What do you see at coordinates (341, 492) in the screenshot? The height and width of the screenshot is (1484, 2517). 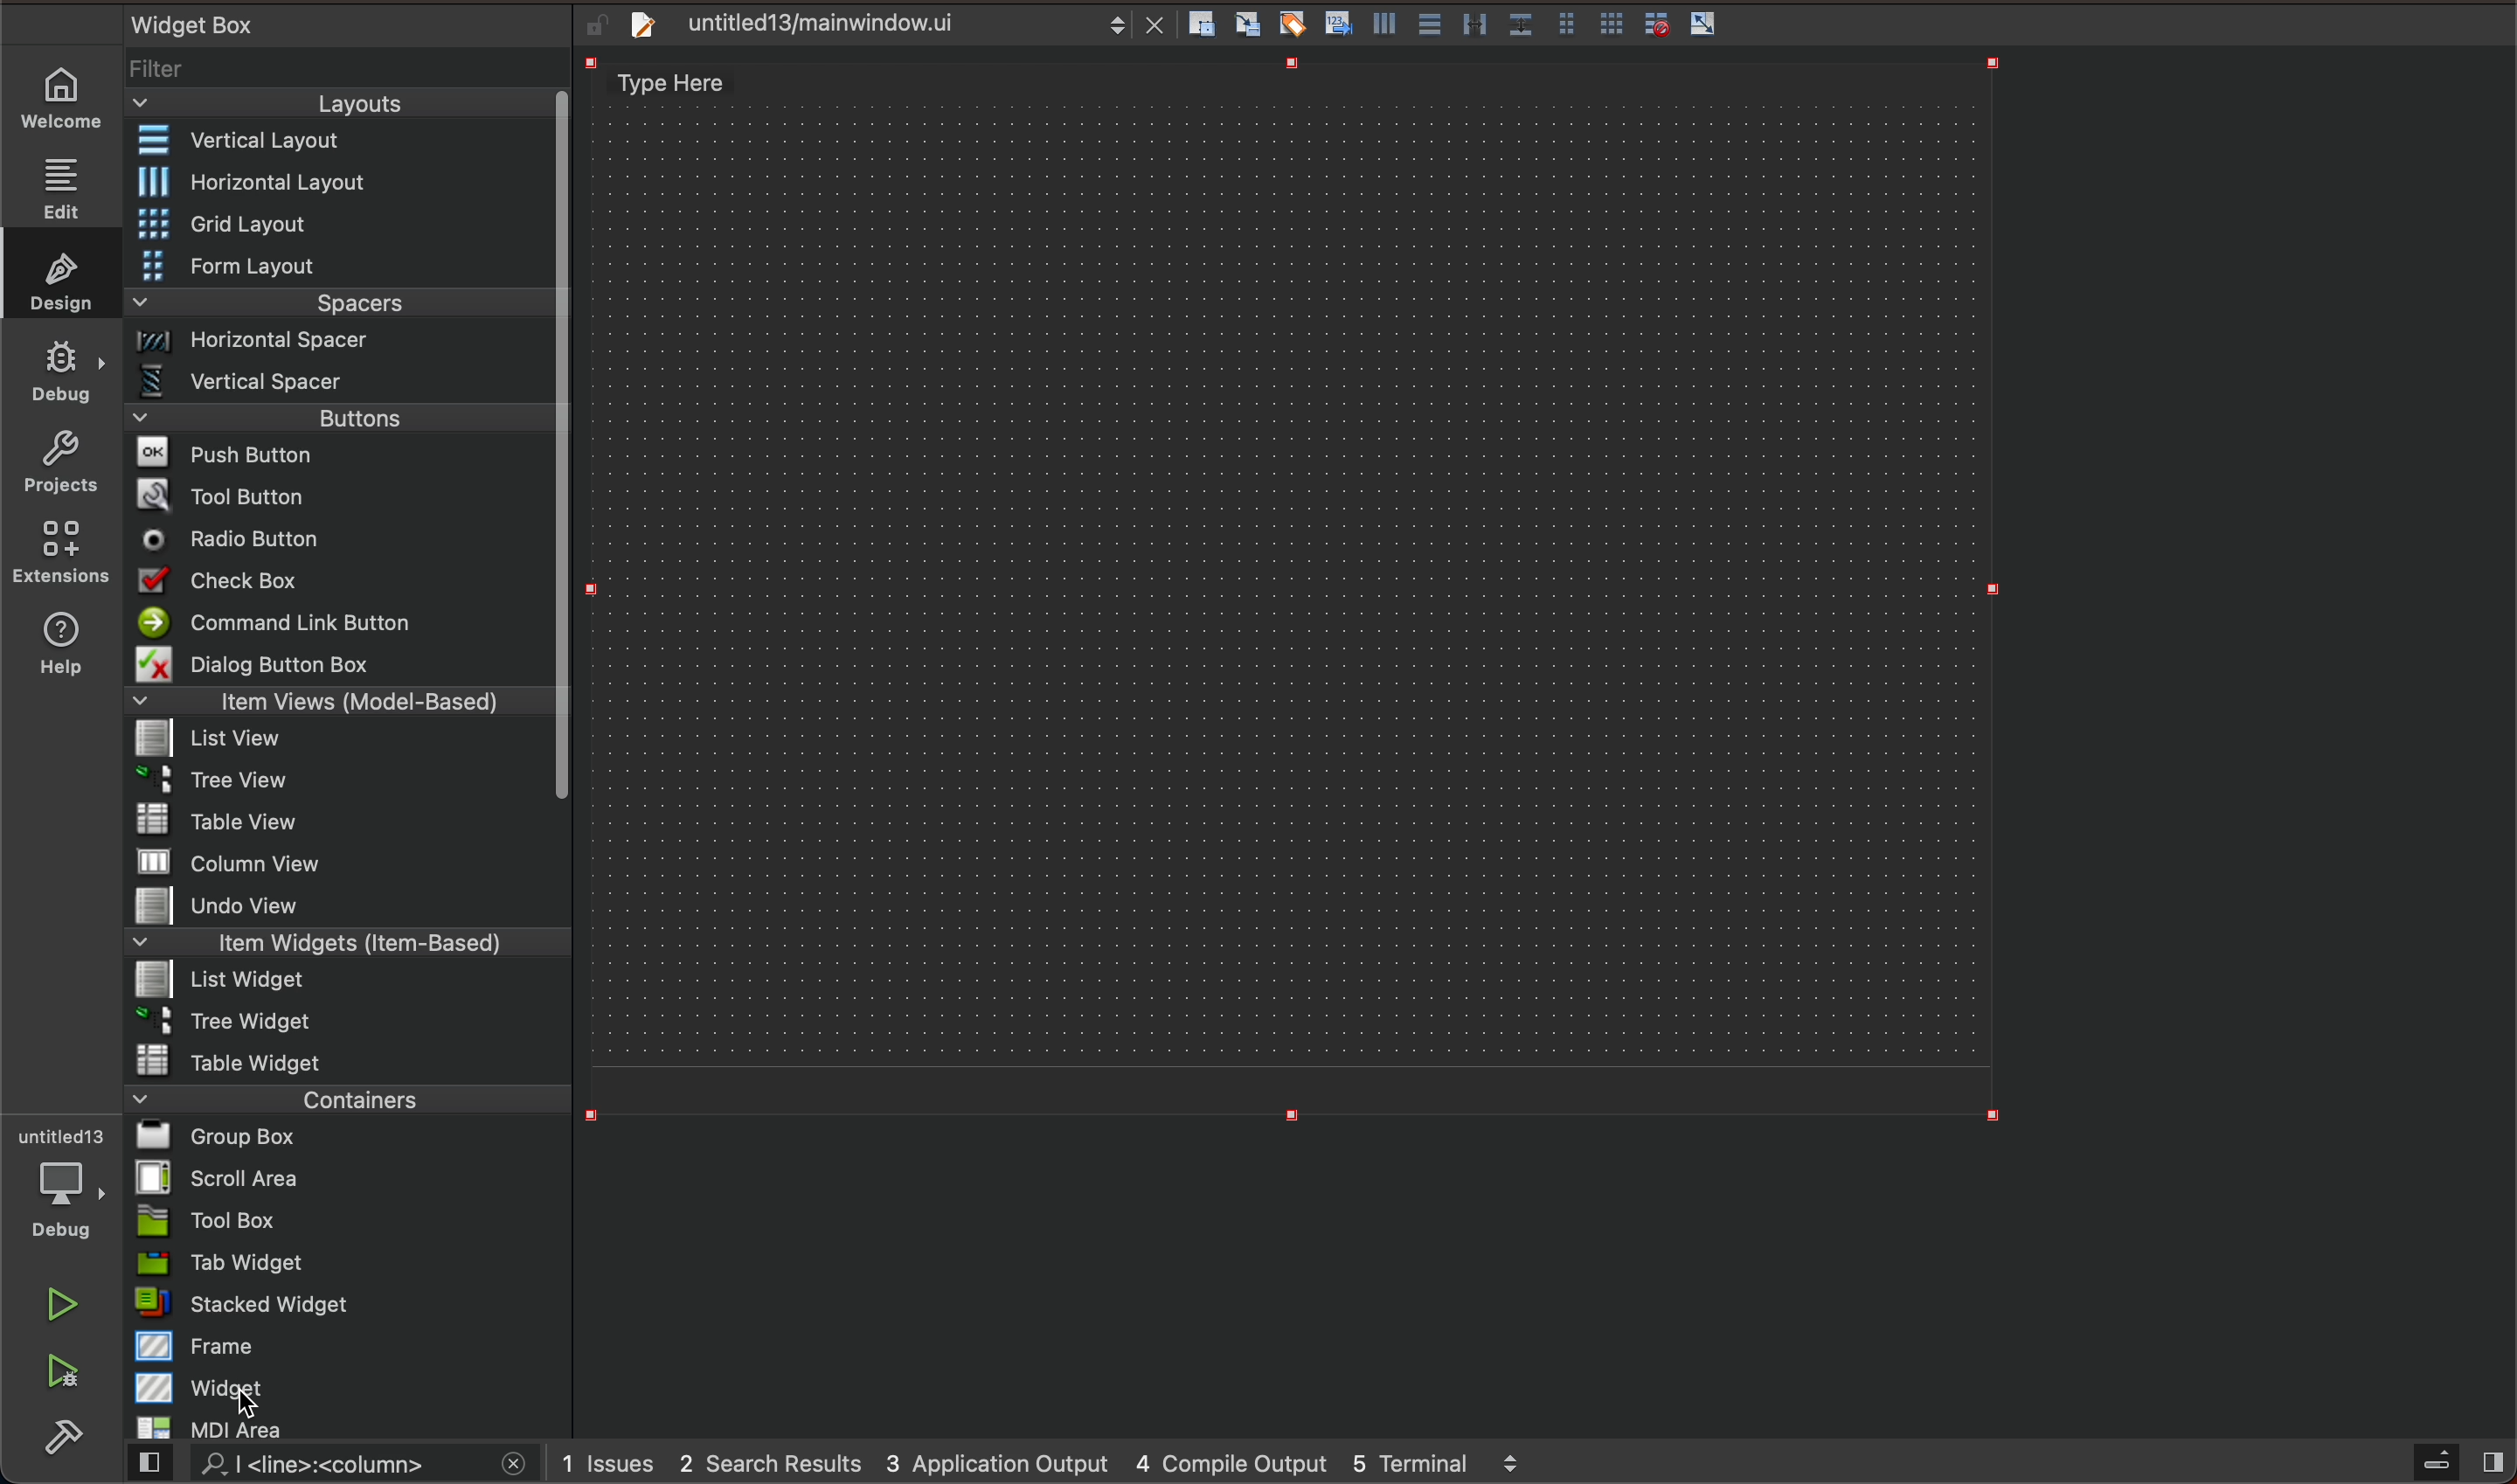 I see `tool button` at bounding box center [341, 492].